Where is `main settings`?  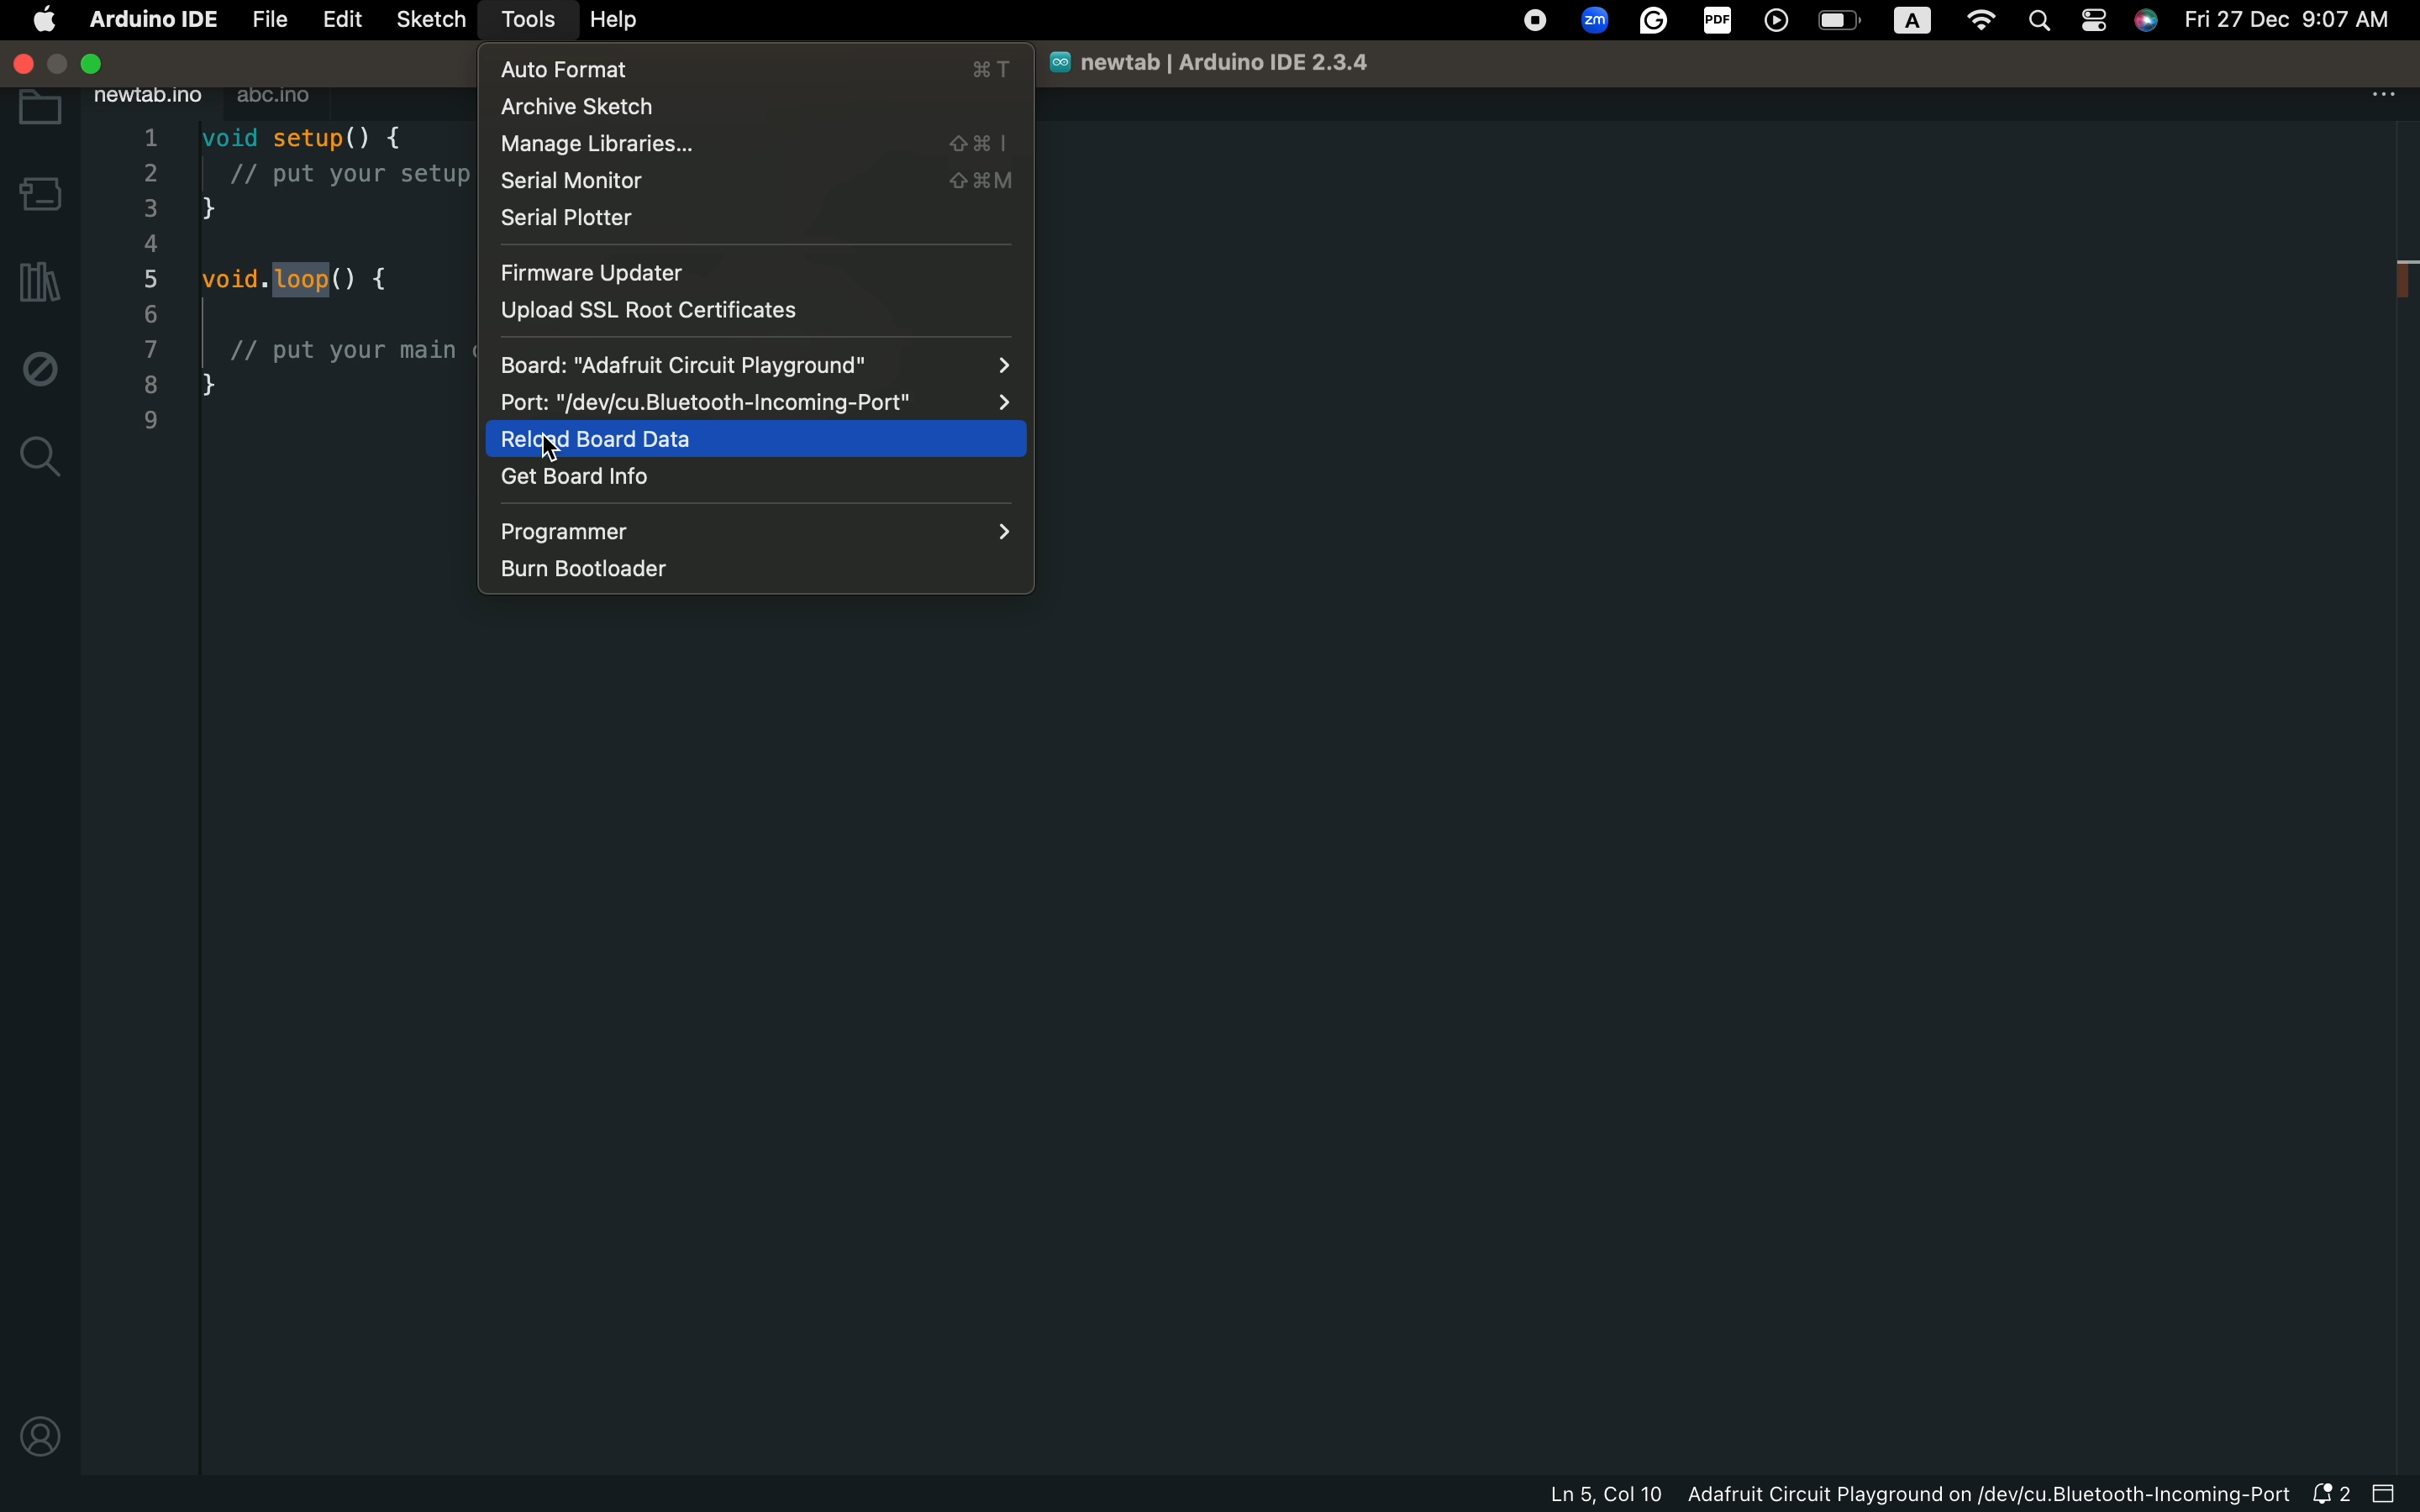 main settings is located at coordinates (41, 19).